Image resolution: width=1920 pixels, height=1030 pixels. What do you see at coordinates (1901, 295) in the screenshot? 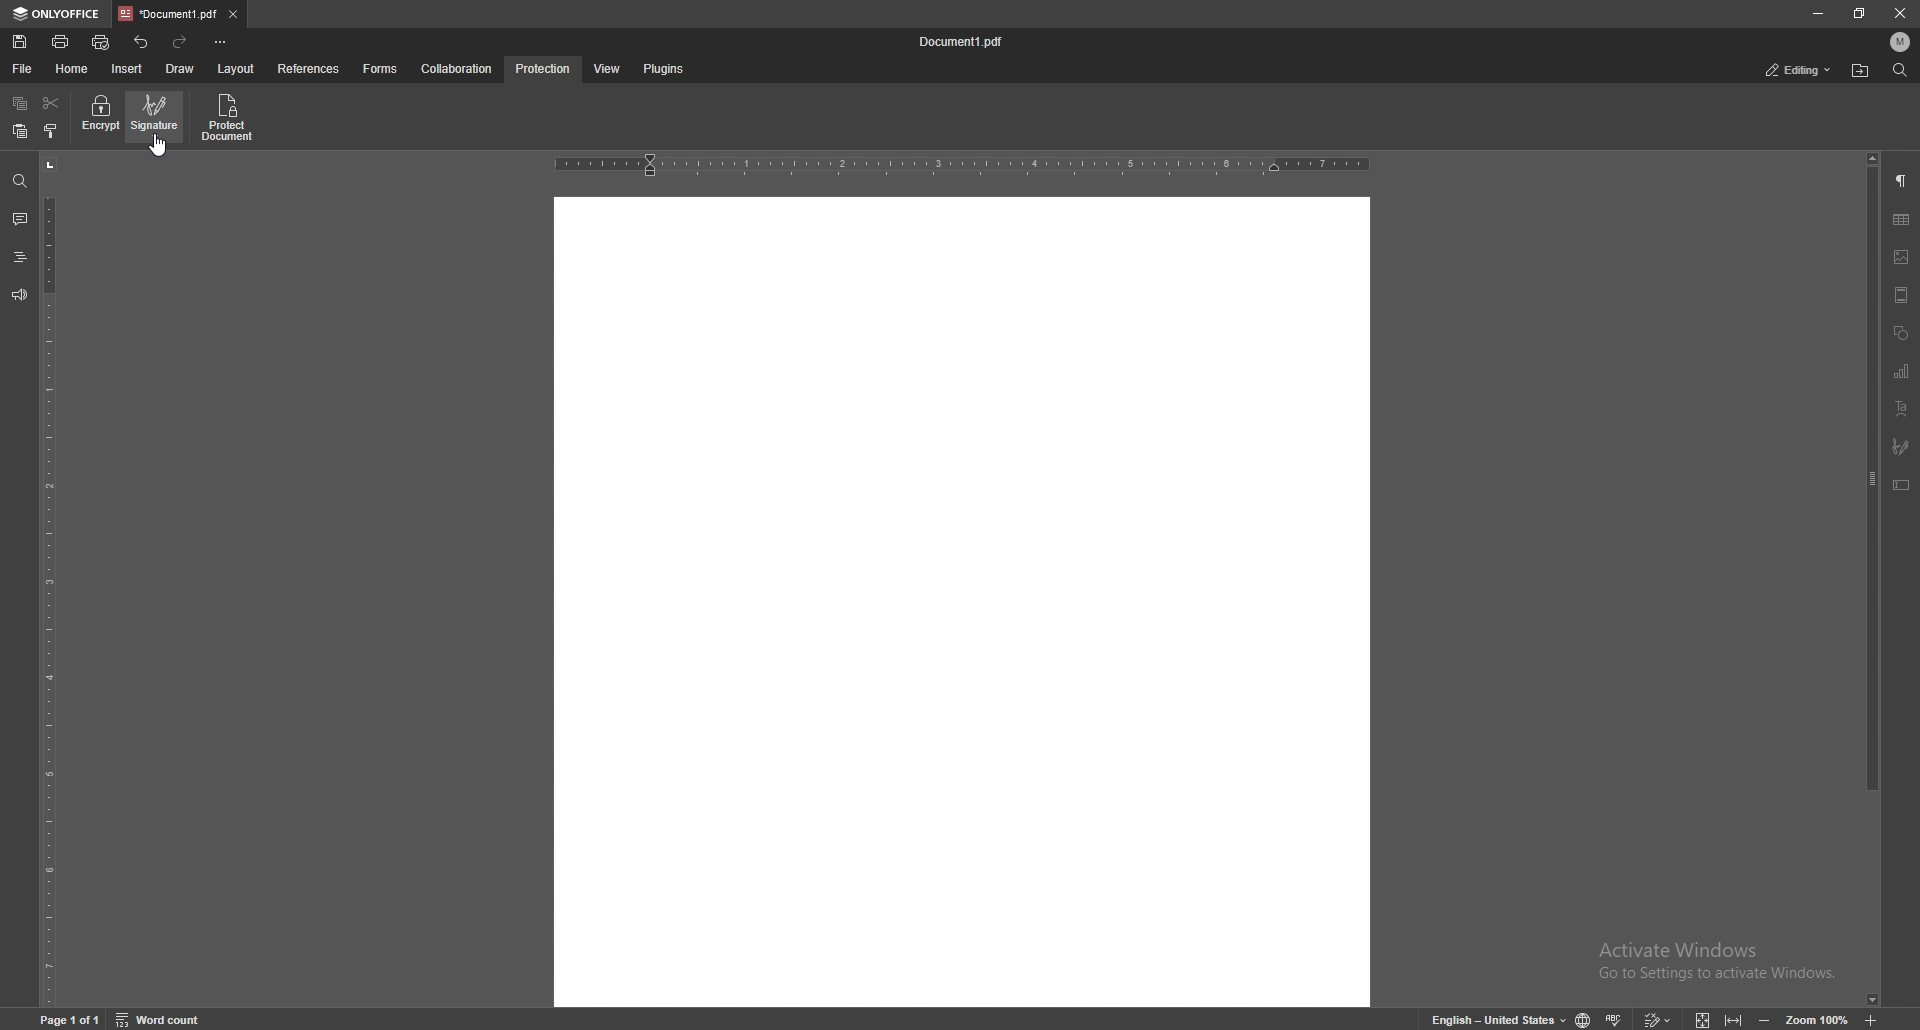
I see `header and footer` at bounding box center [1901, 295].